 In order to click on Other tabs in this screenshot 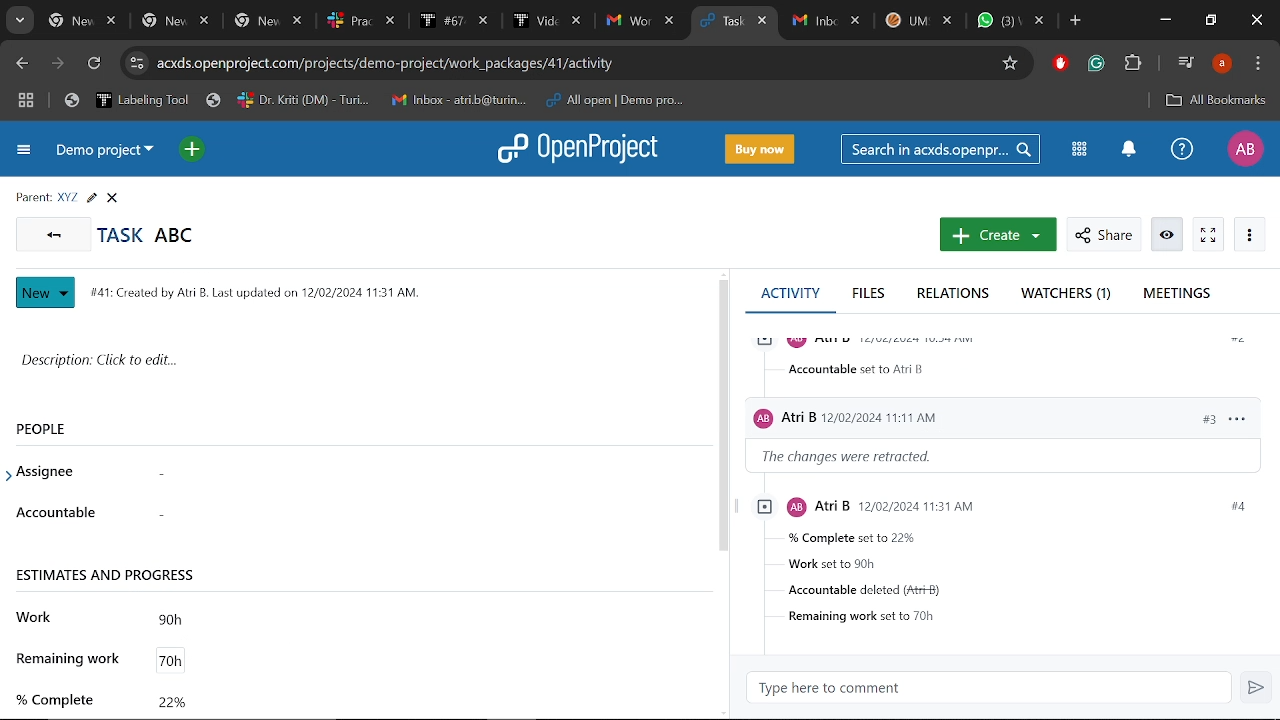, I will do `click(918, 20)`.